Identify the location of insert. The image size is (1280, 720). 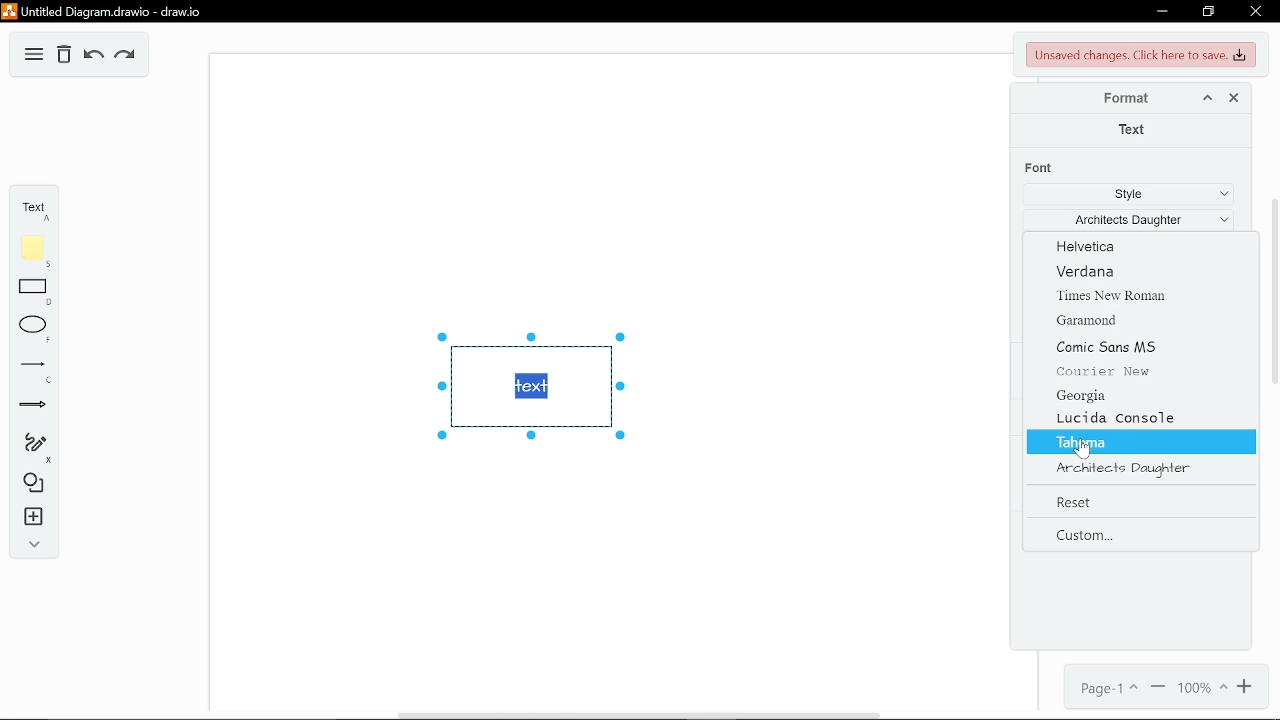
(29, 518).